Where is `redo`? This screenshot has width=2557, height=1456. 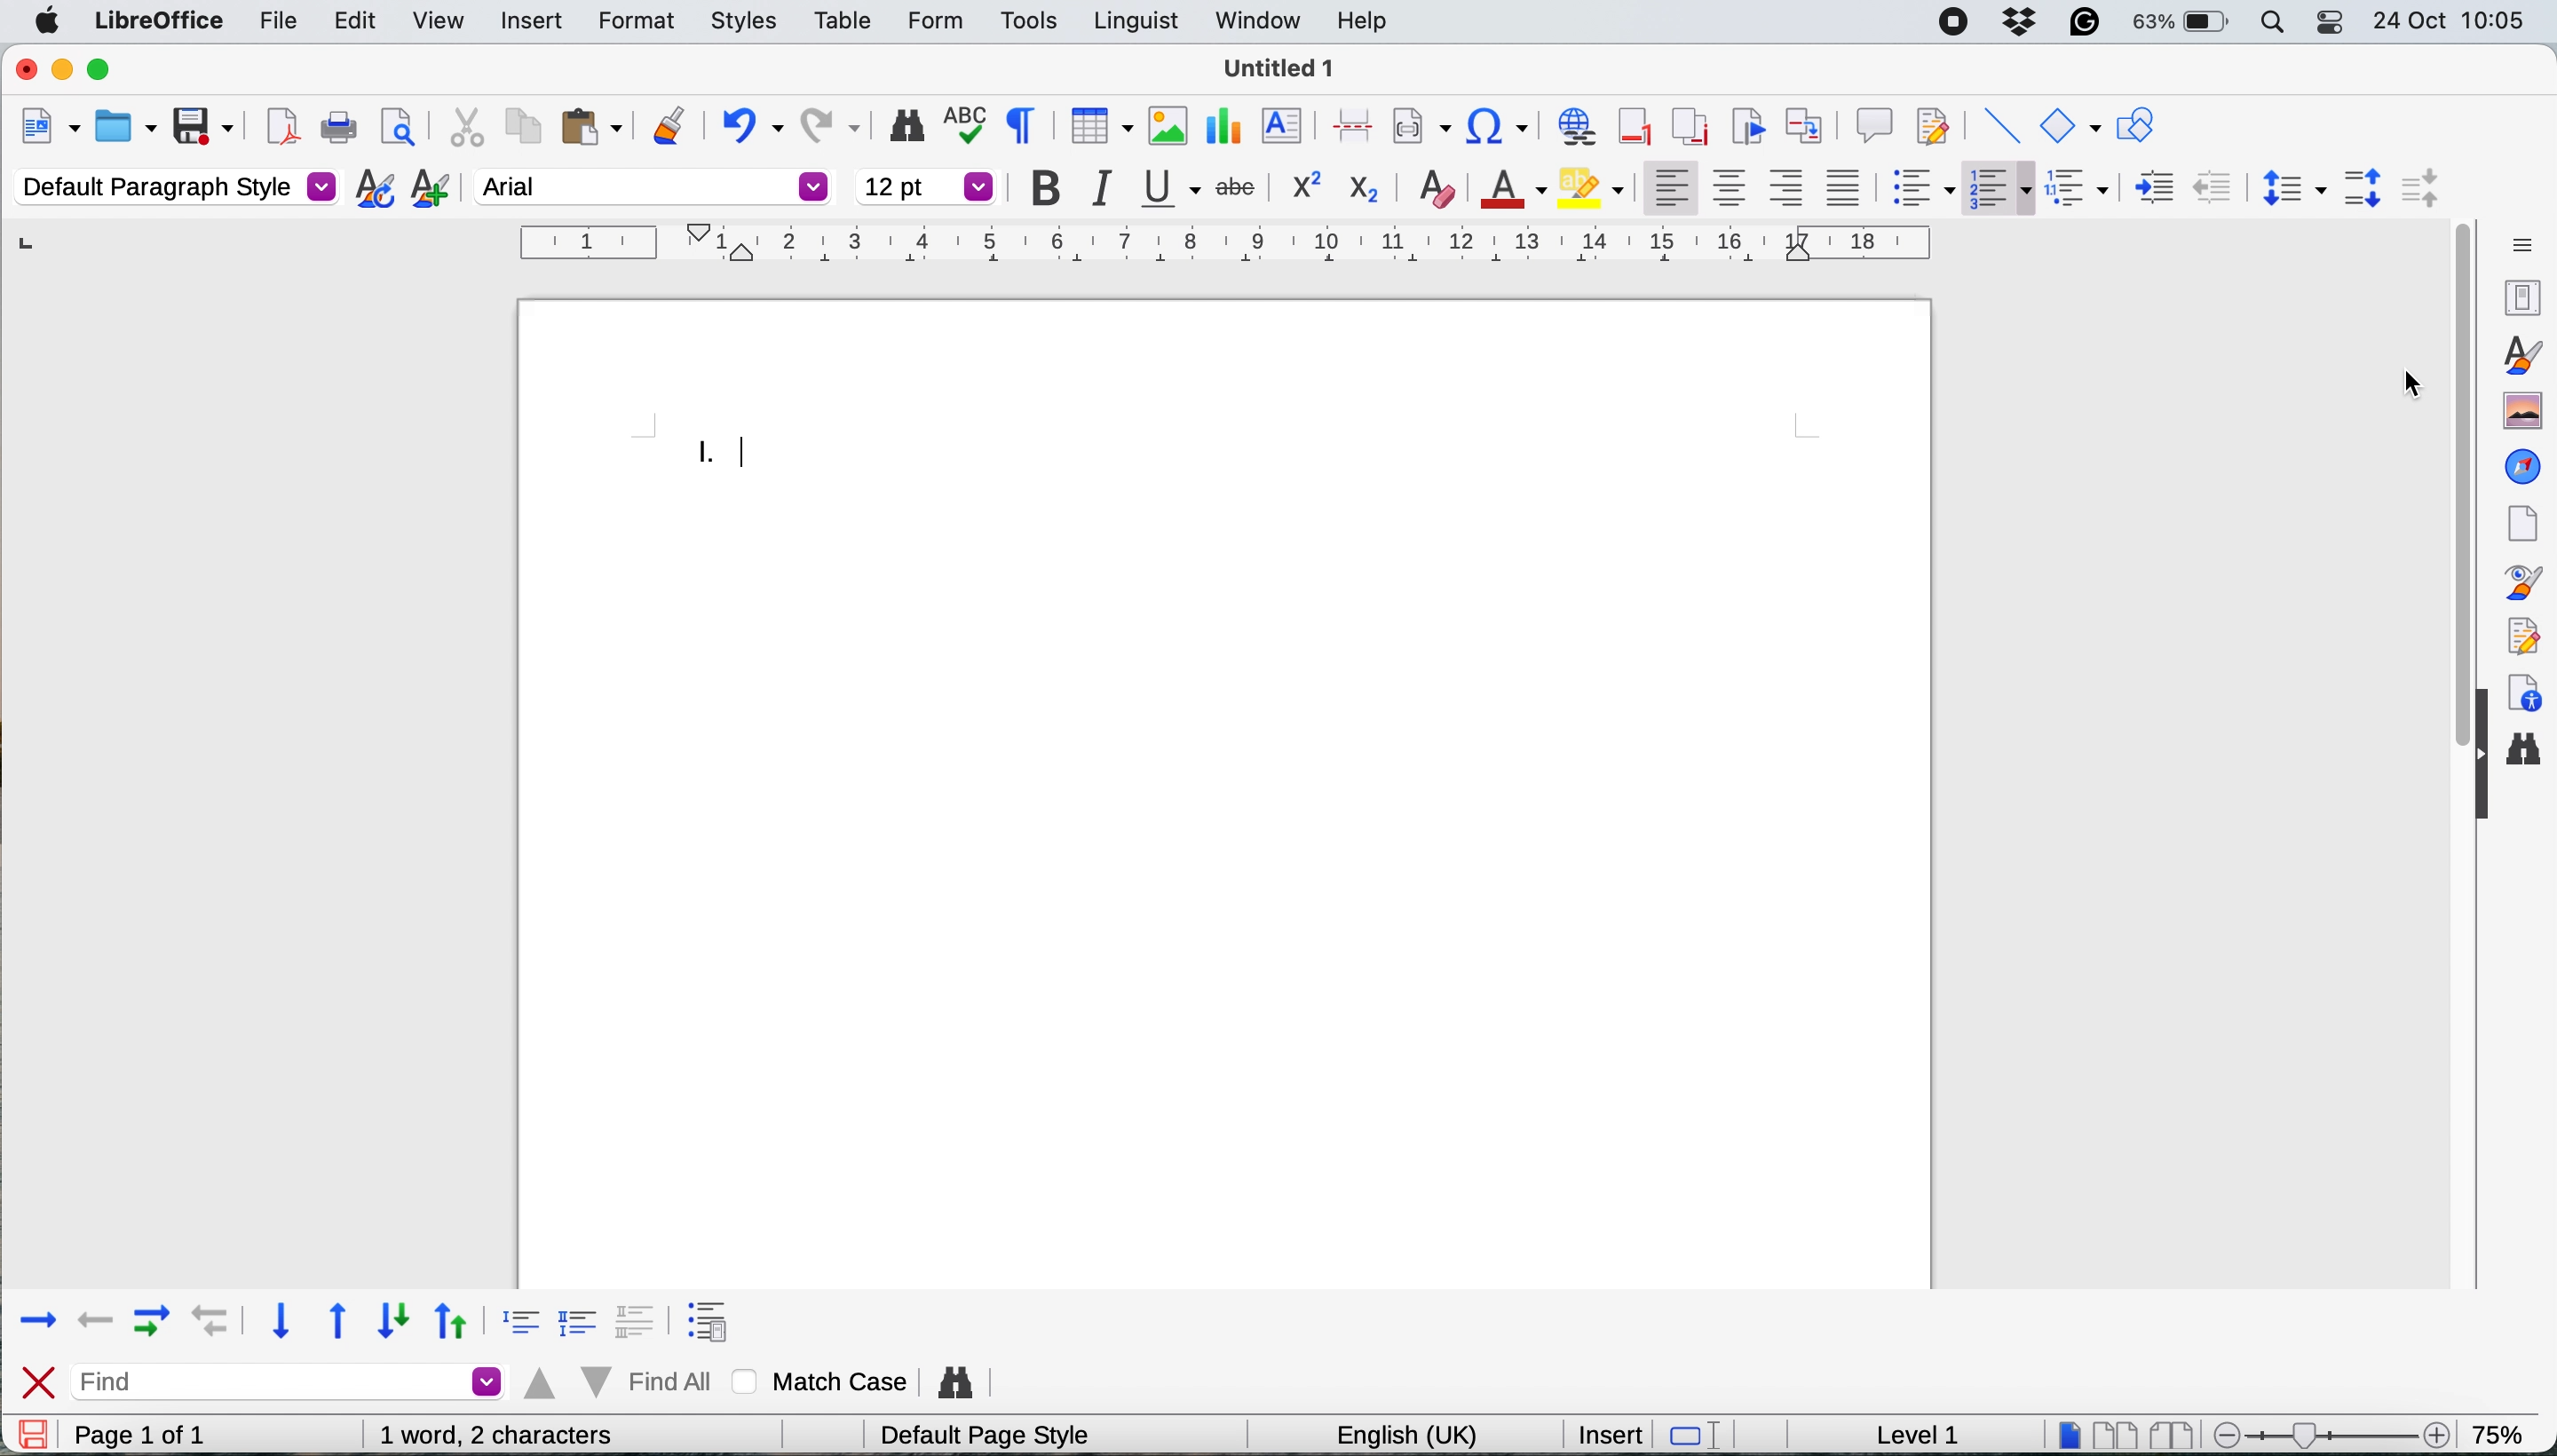 redo is located at coordinates (833, 120).